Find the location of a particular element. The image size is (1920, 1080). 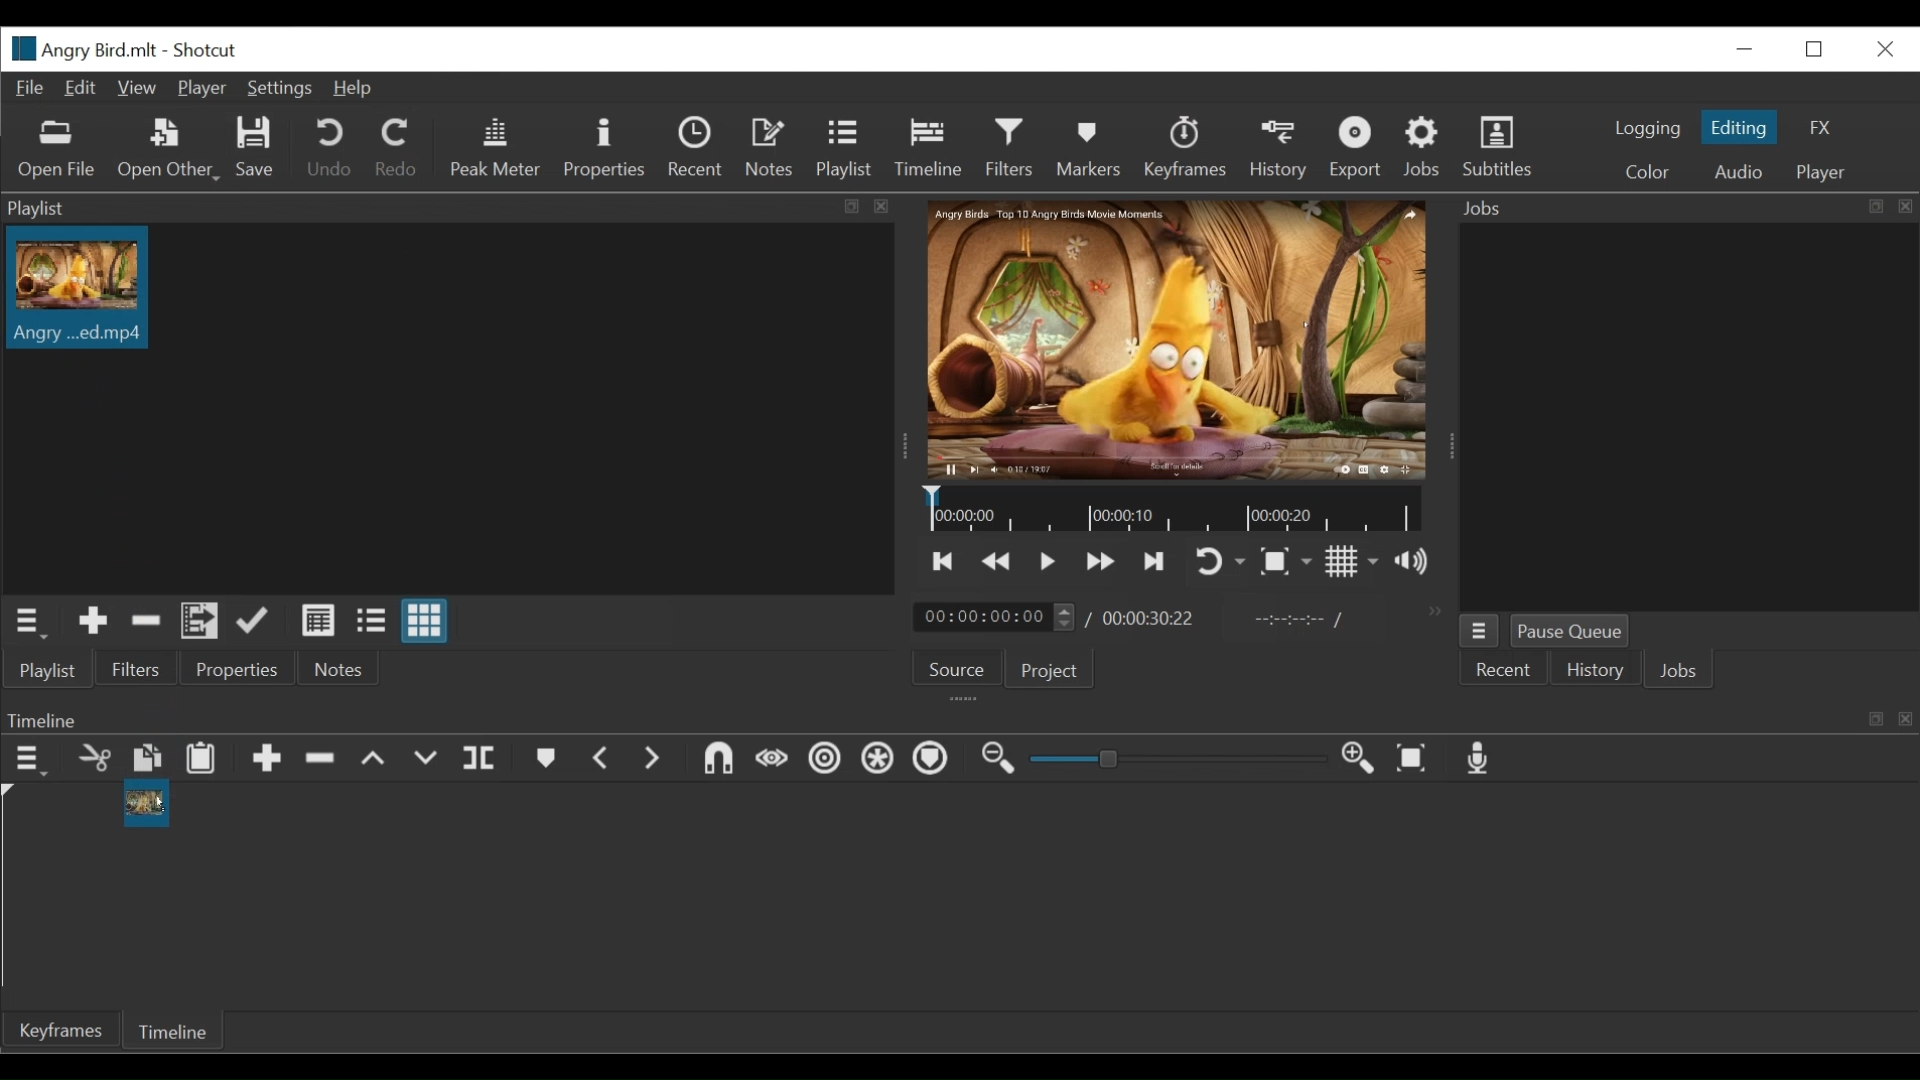

Playlist is located at coordinates (844, 150).